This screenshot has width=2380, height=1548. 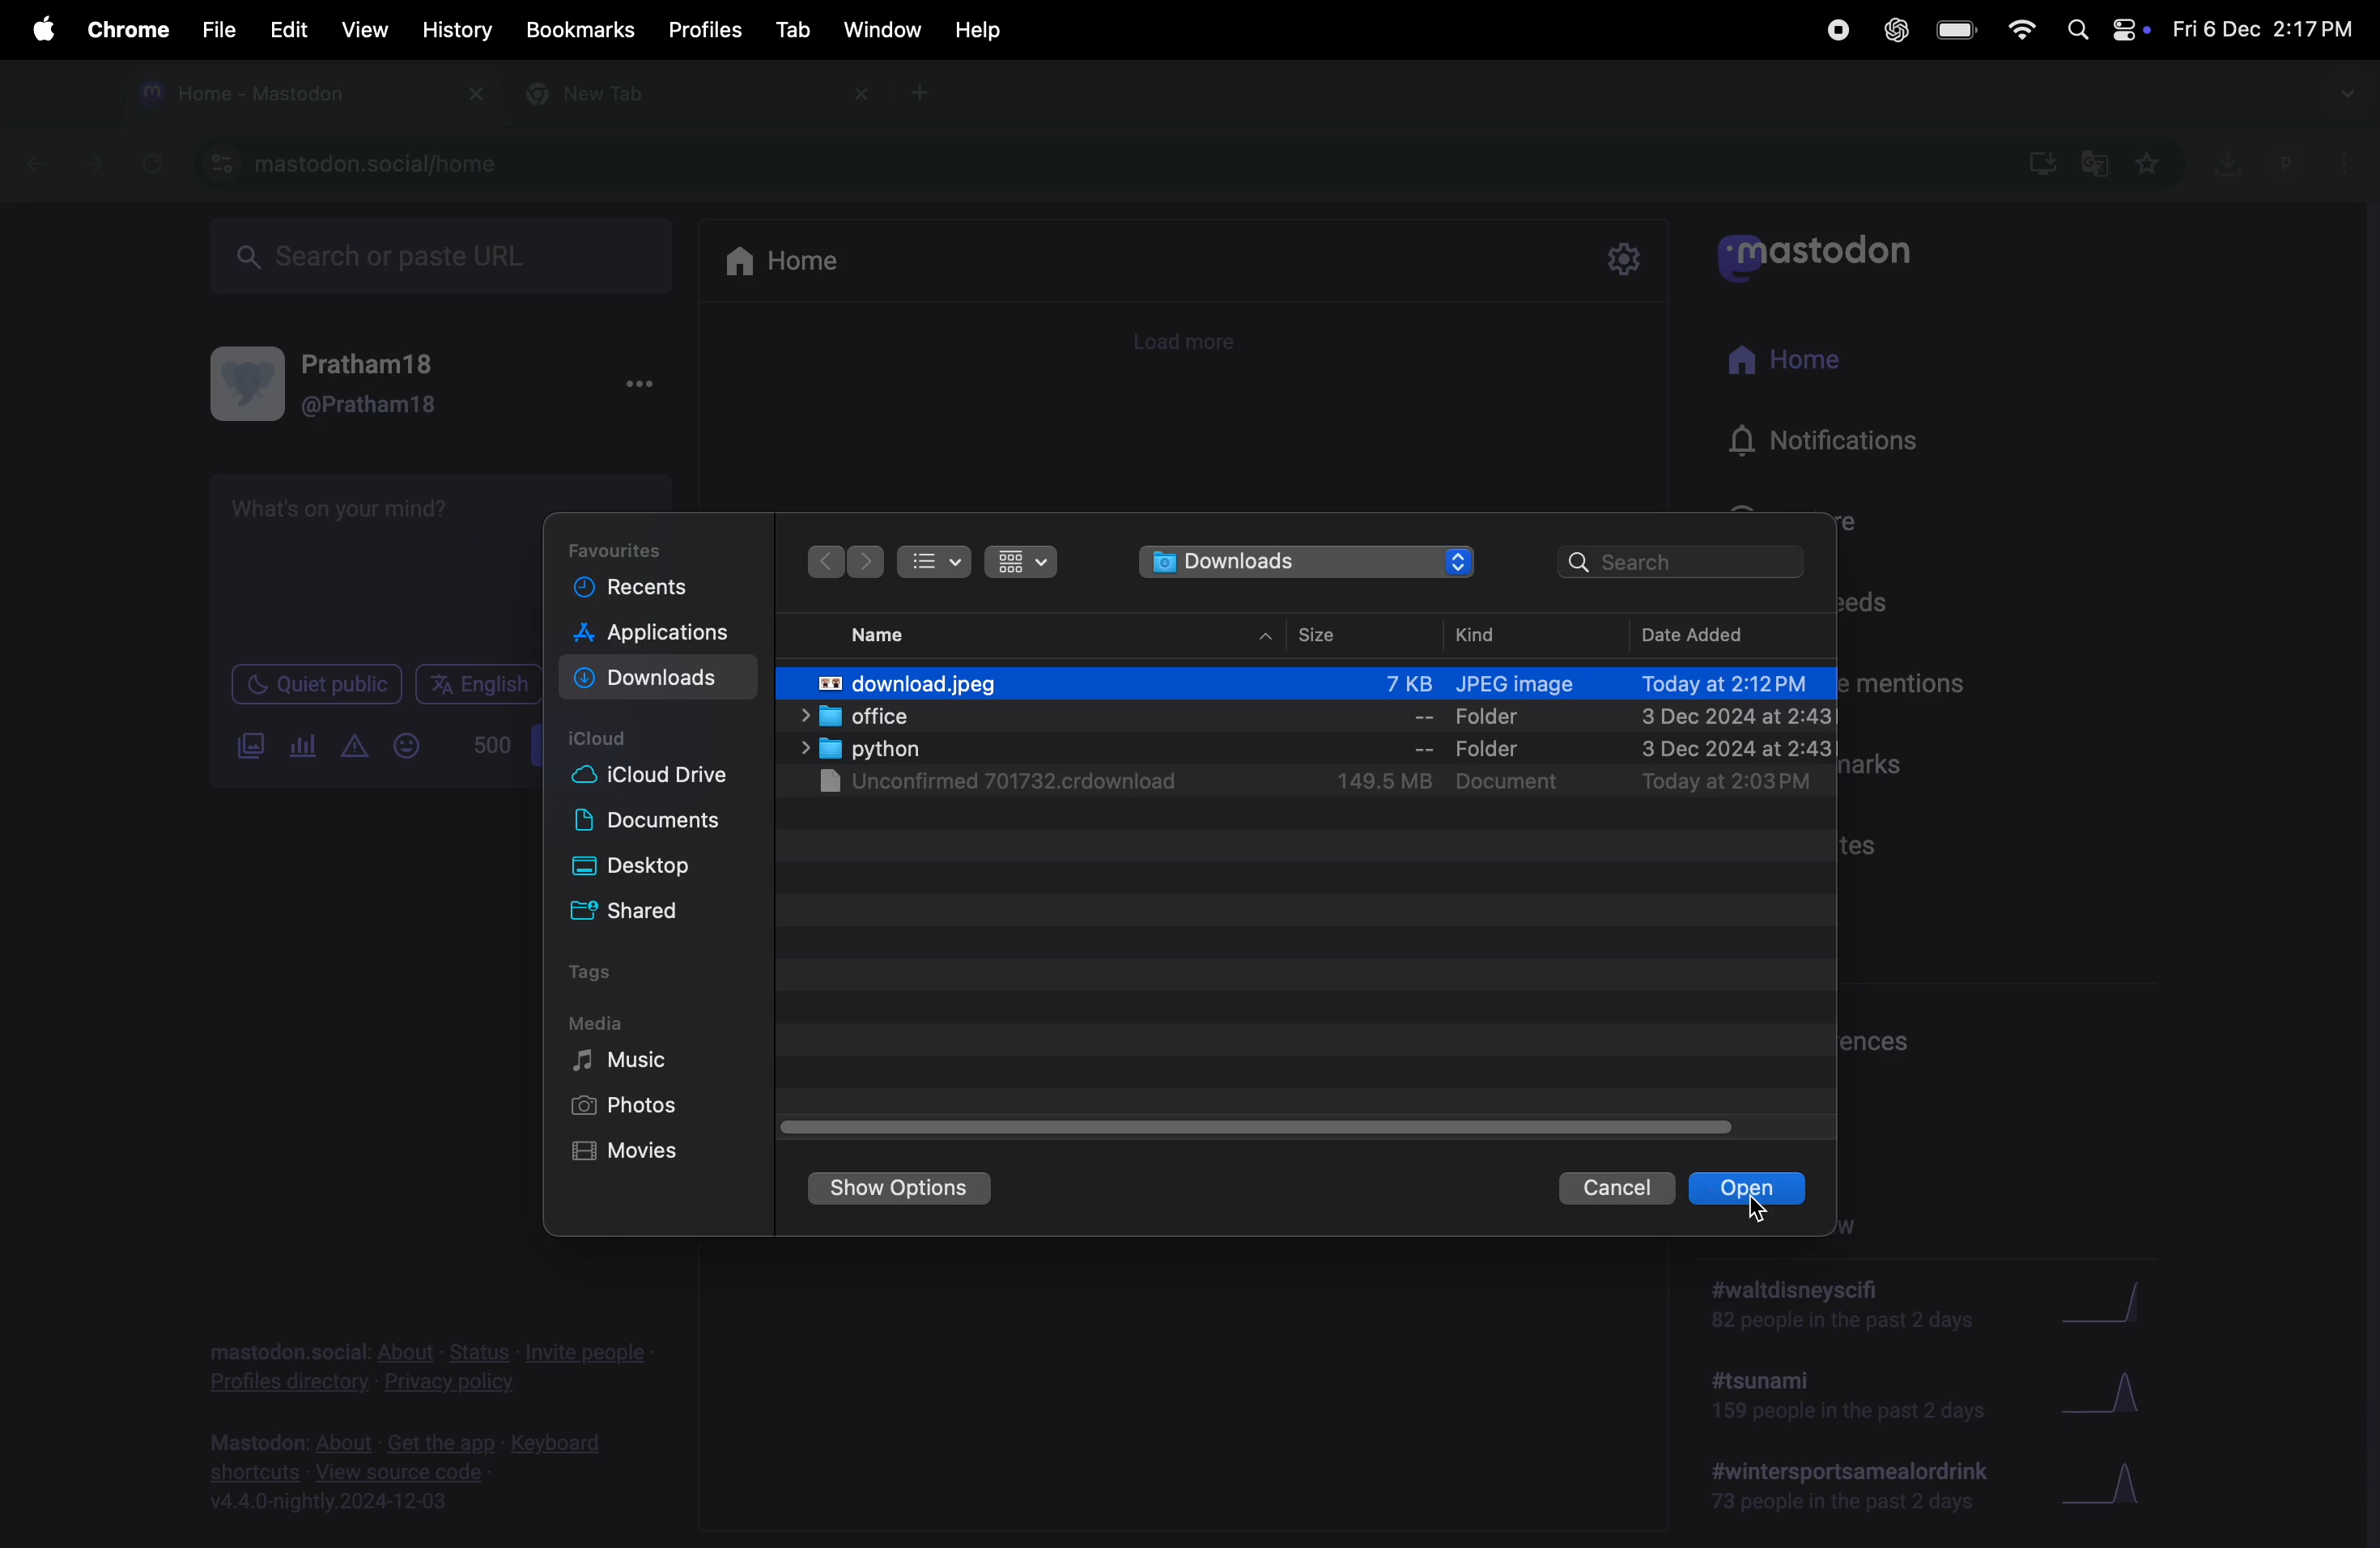 What do you see at coordinates (2352, 168) in the screenshot?
I see `options` at bounding box center [2352, 168].